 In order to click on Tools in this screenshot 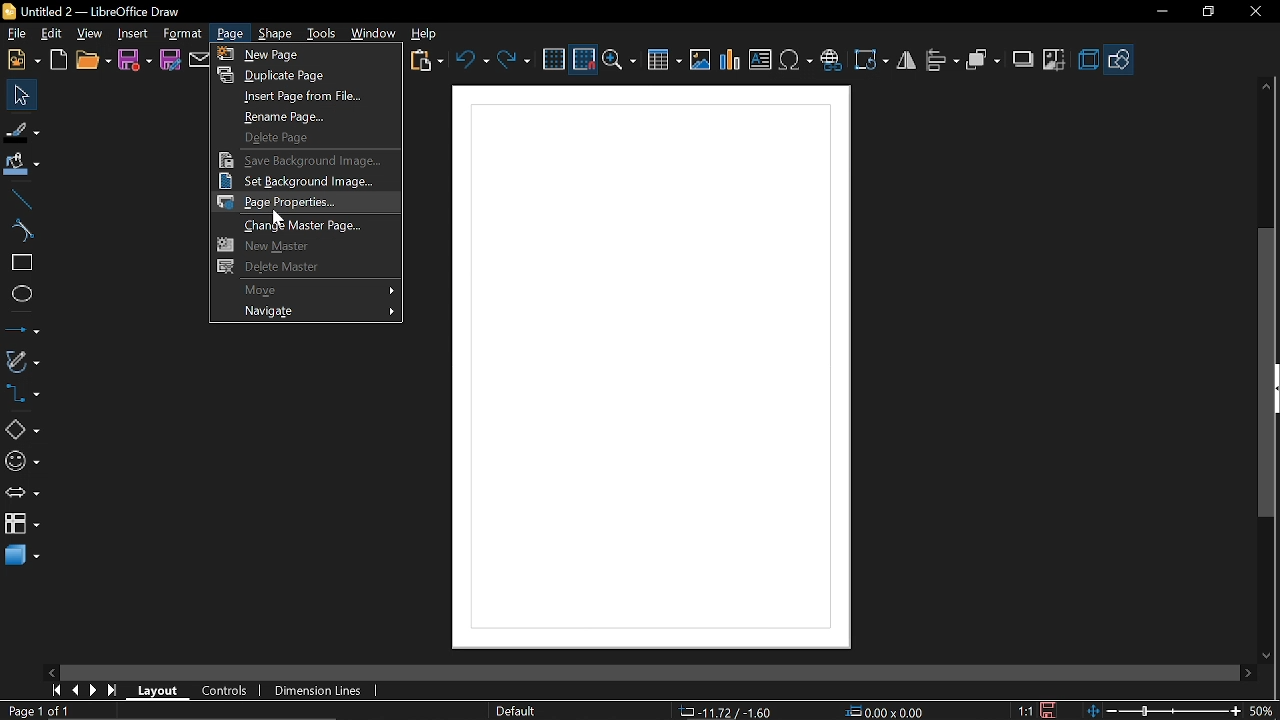, I will do `click(323, 34)`.